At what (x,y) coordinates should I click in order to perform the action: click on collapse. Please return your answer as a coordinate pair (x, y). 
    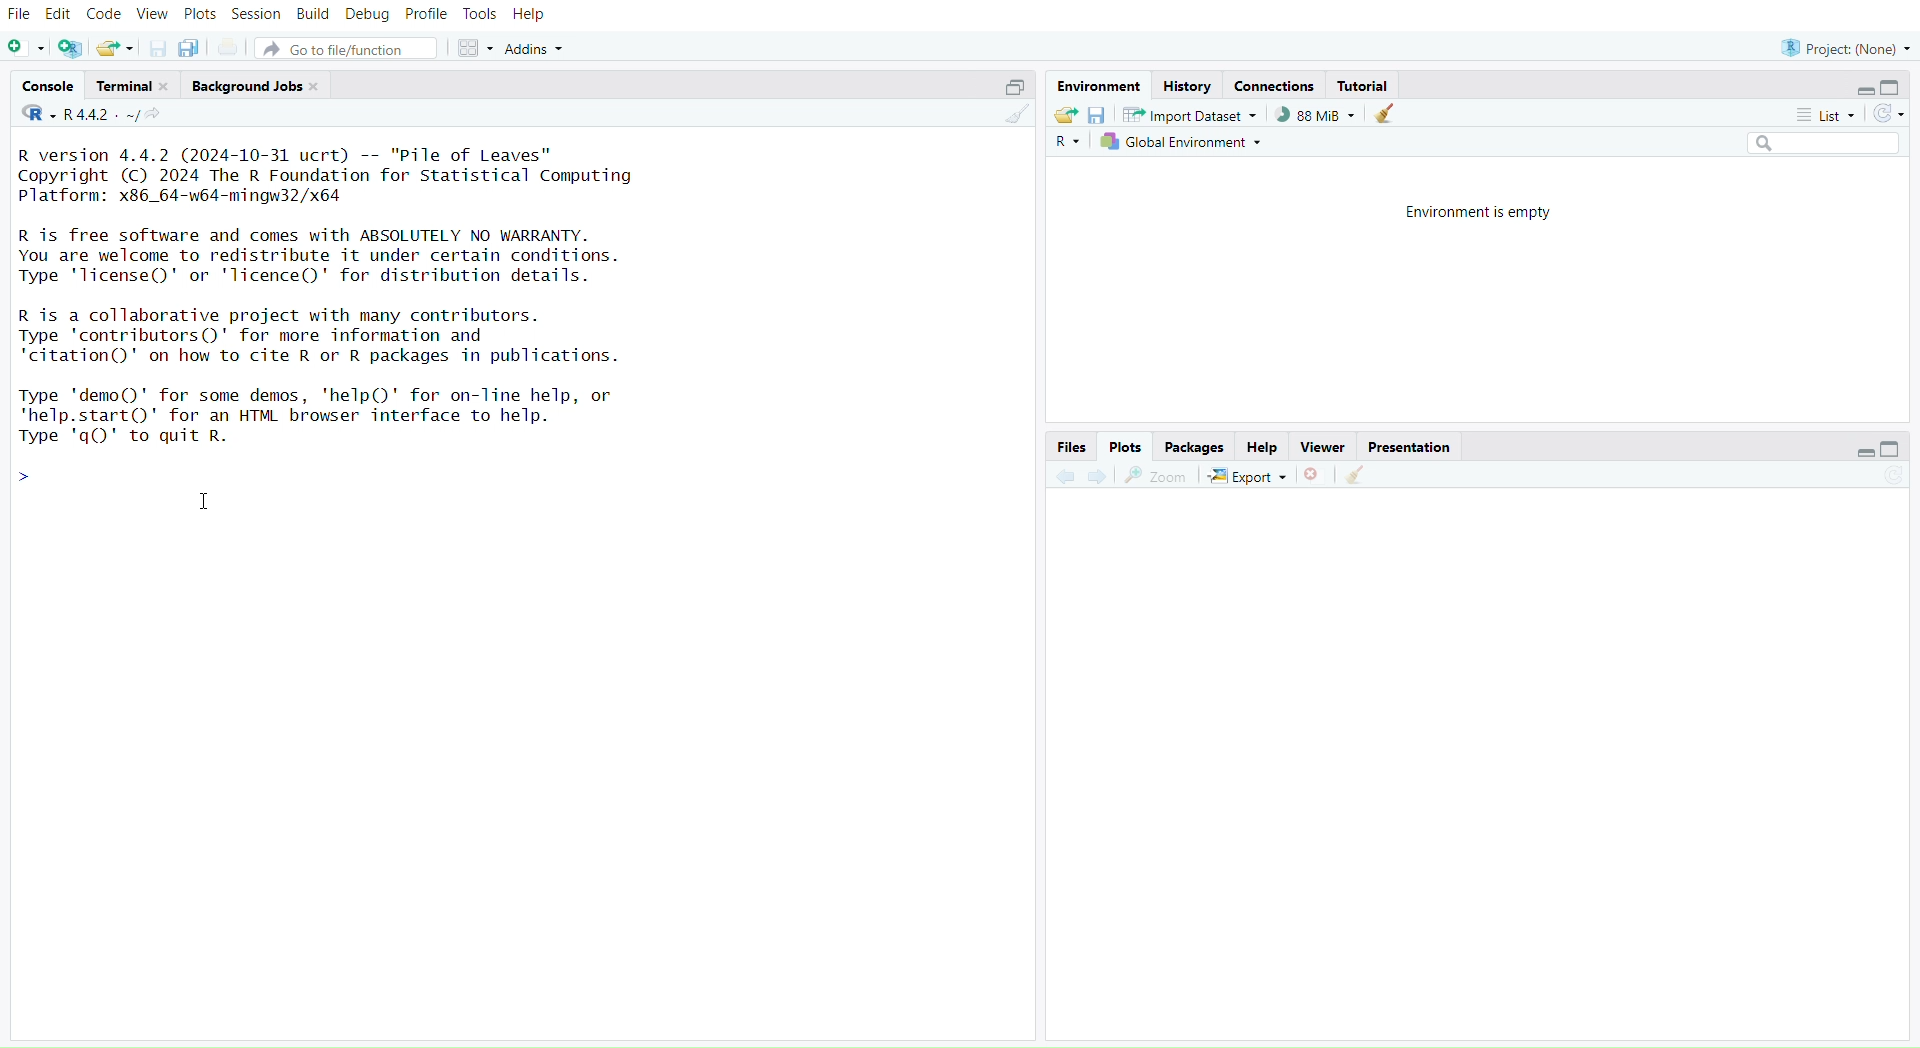
    Looking at the image, I should click on (1010, 88).